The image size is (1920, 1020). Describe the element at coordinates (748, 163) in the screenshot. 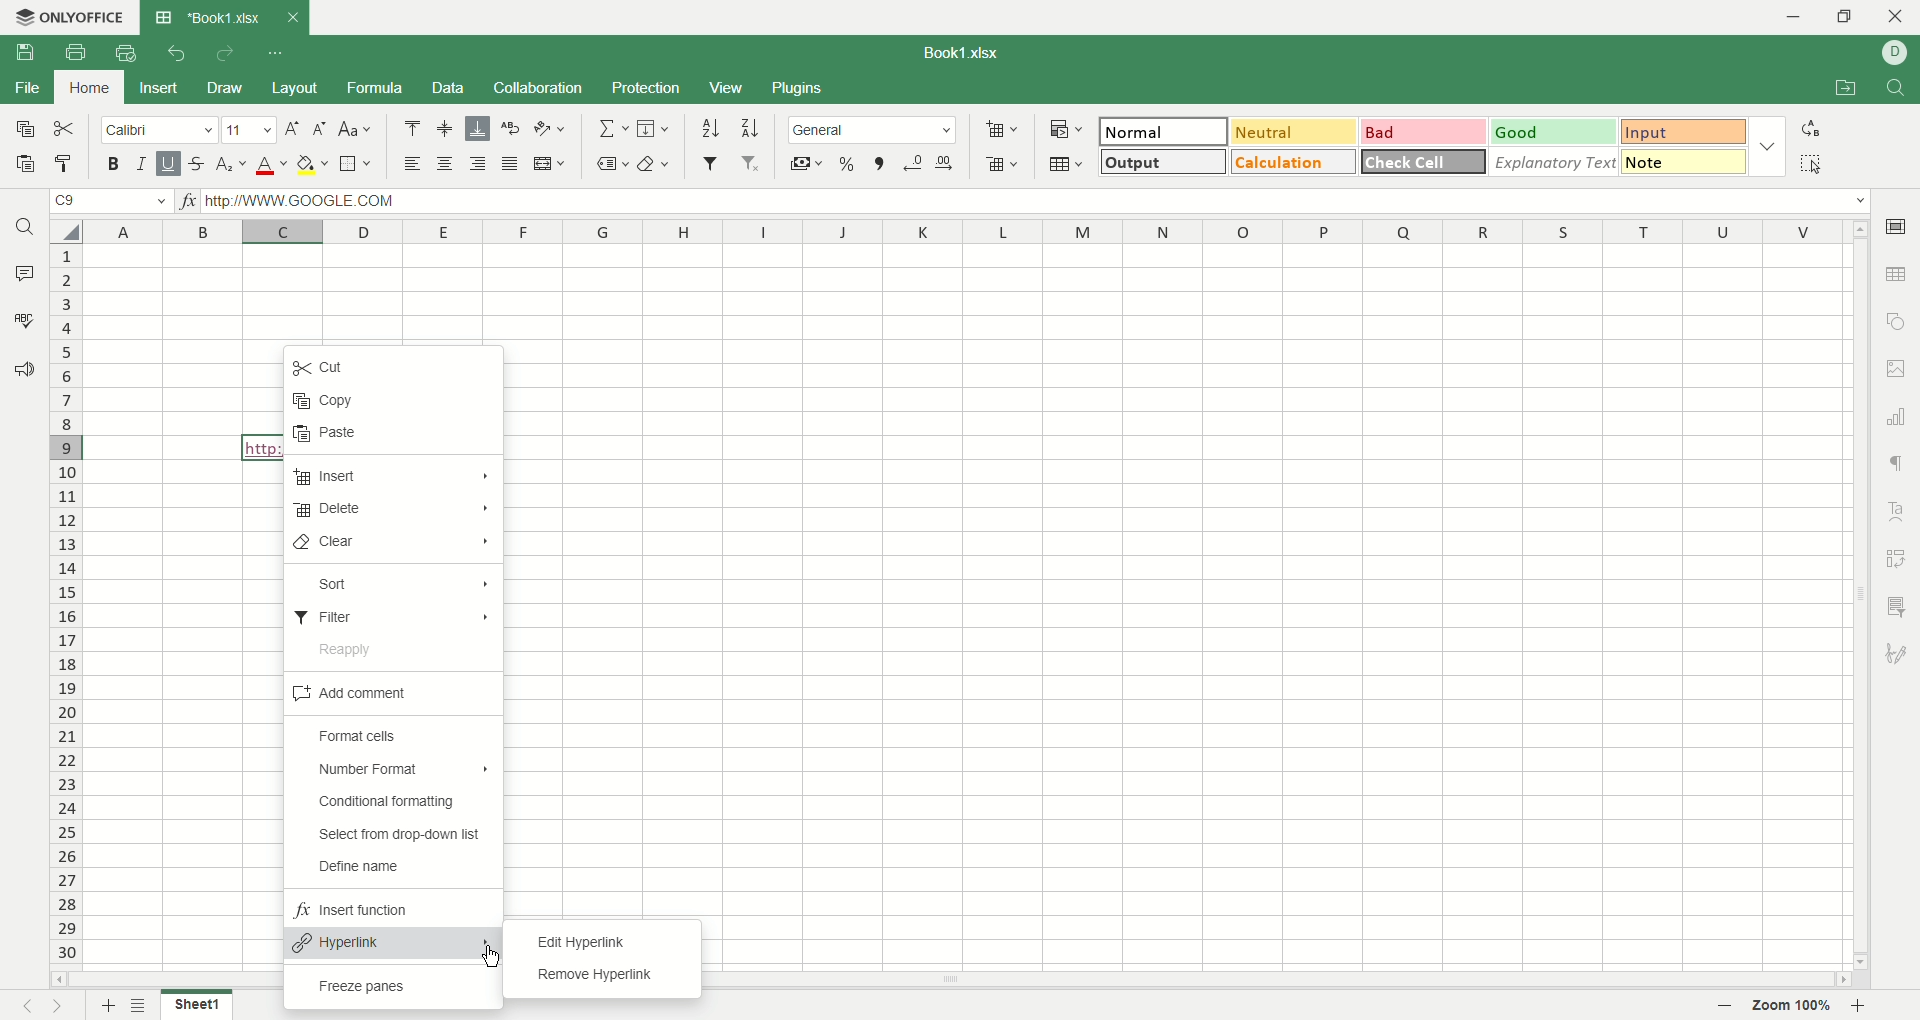

I see `remove filter` at that location.